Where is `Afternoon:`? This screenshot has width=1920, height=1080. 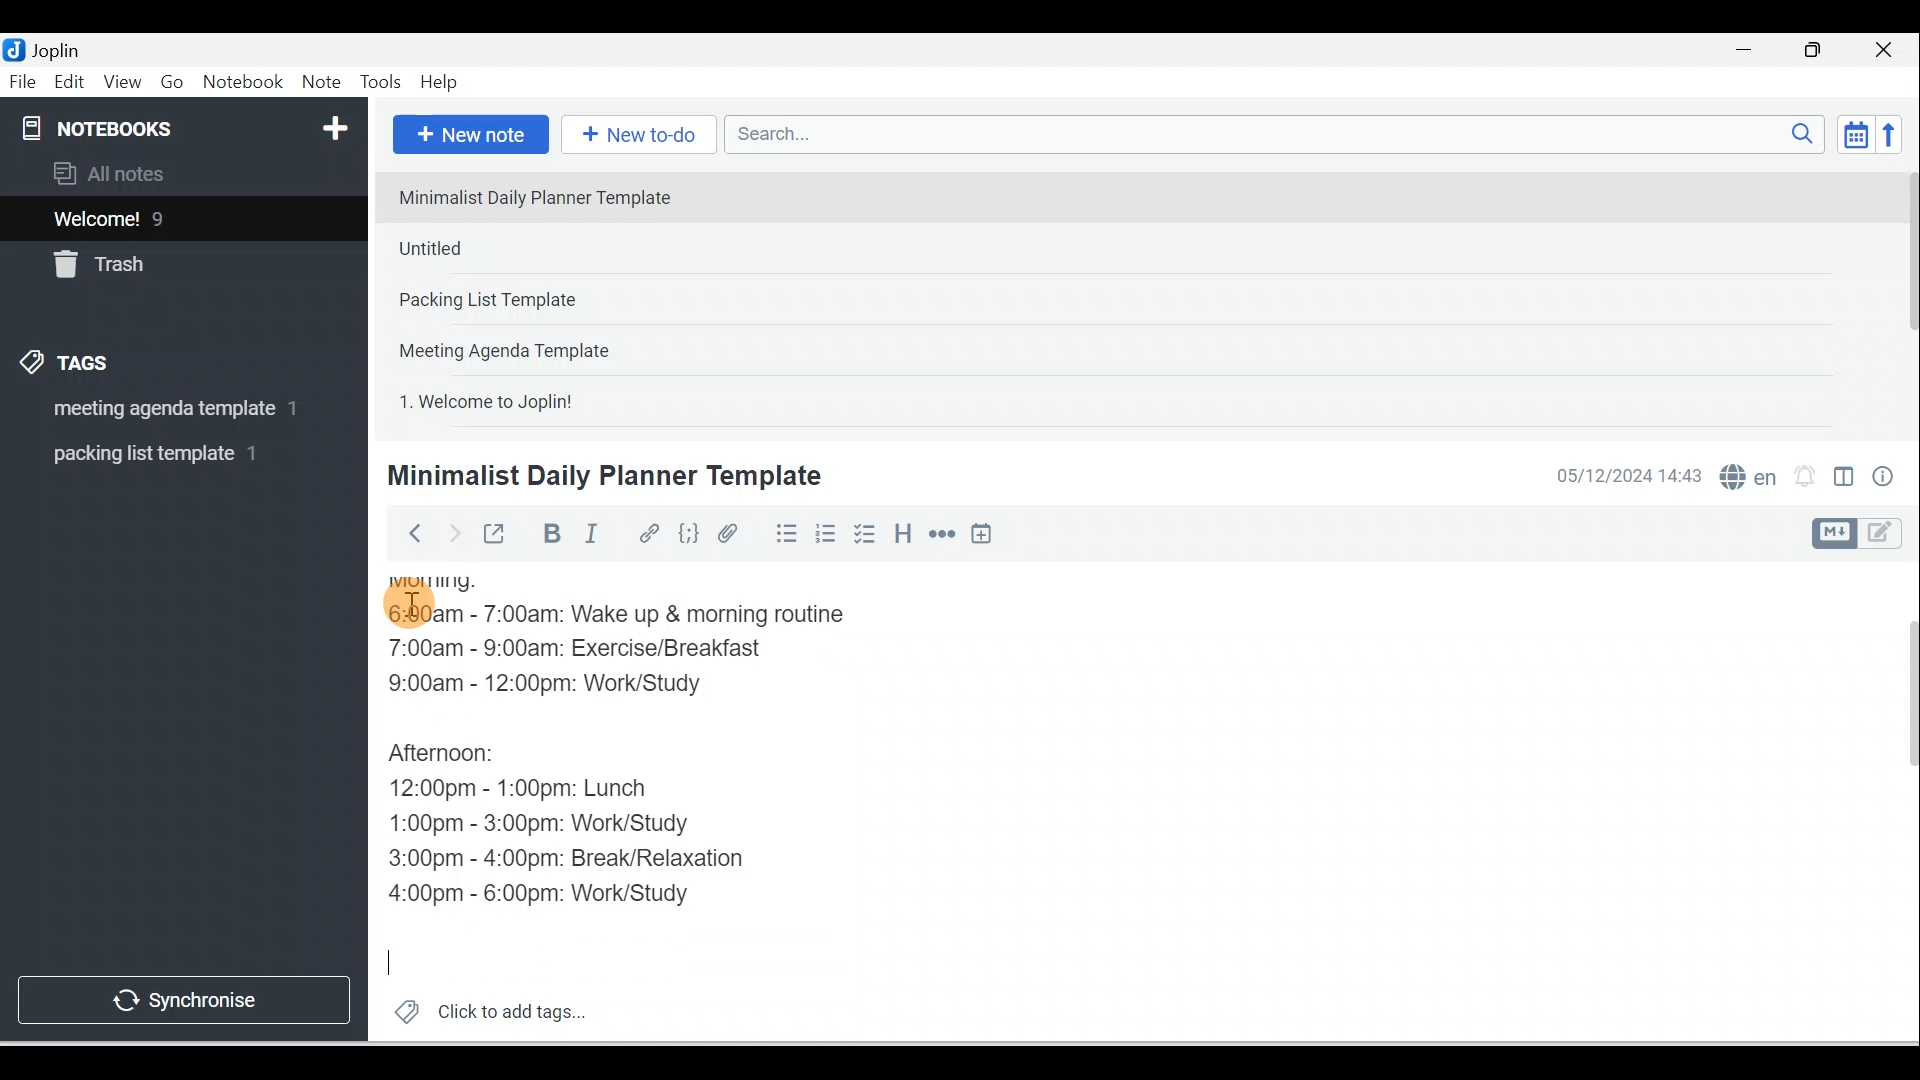
Afternoon: is located at coordinates (460, 755).